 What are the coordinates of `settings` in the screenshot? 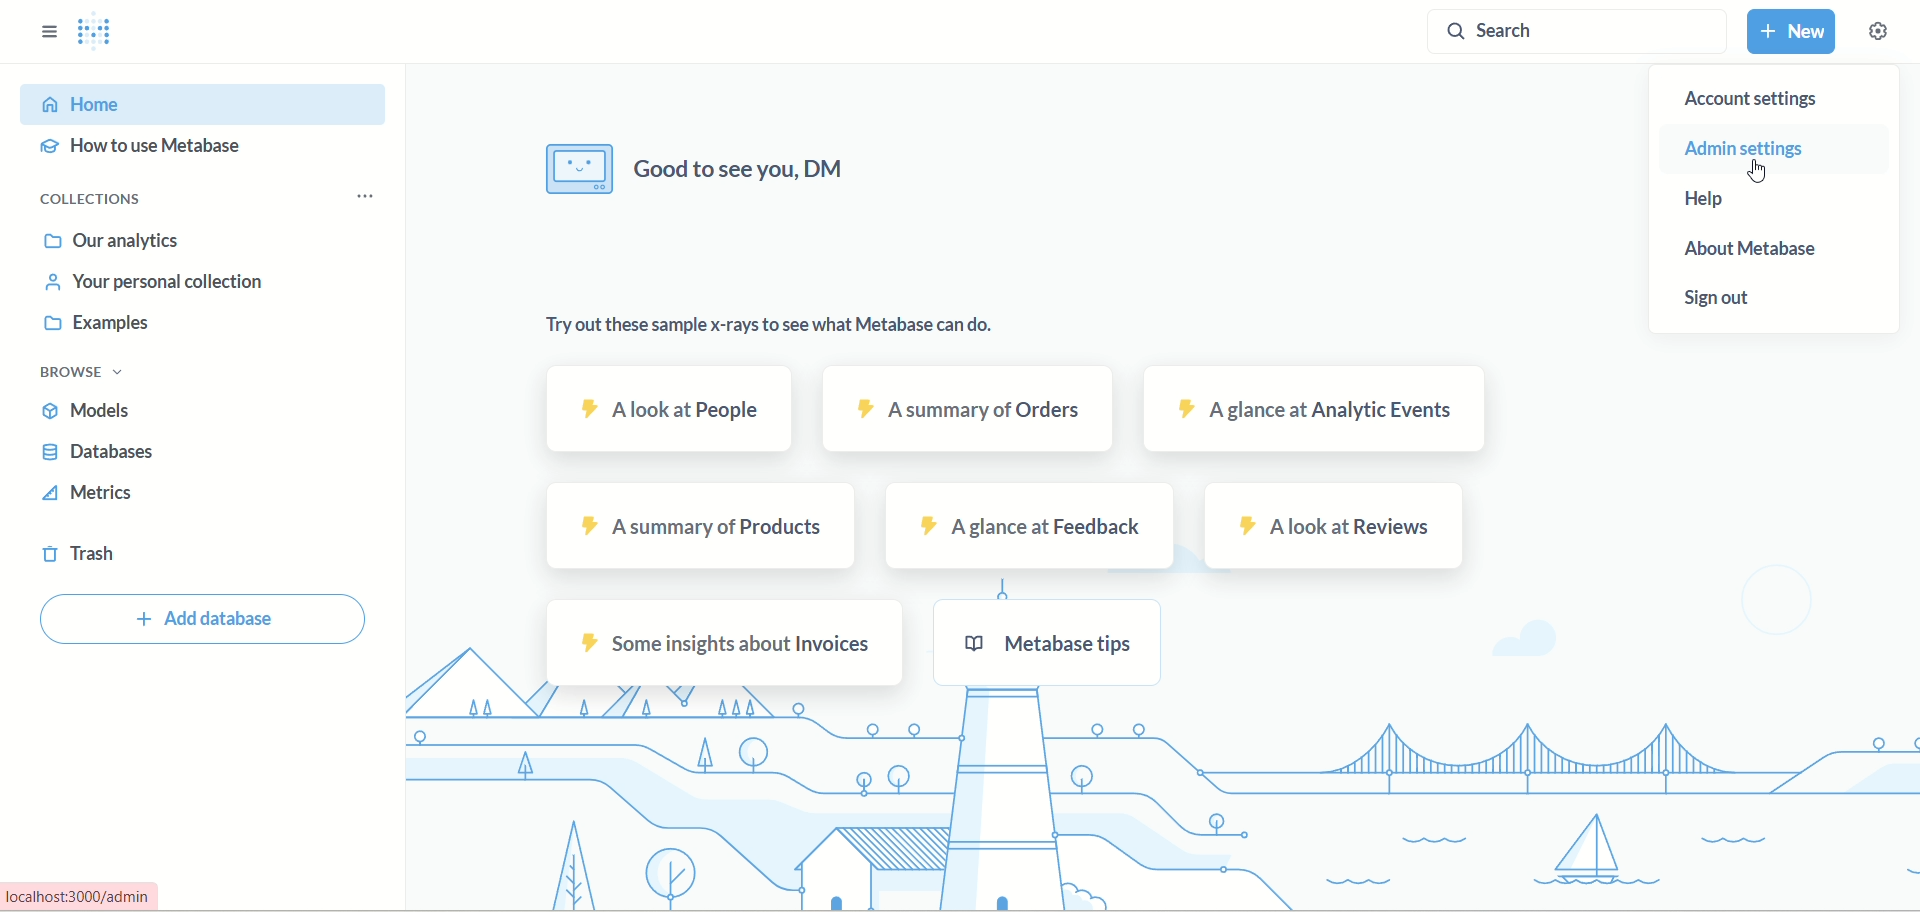 It's located at (1879, 32).